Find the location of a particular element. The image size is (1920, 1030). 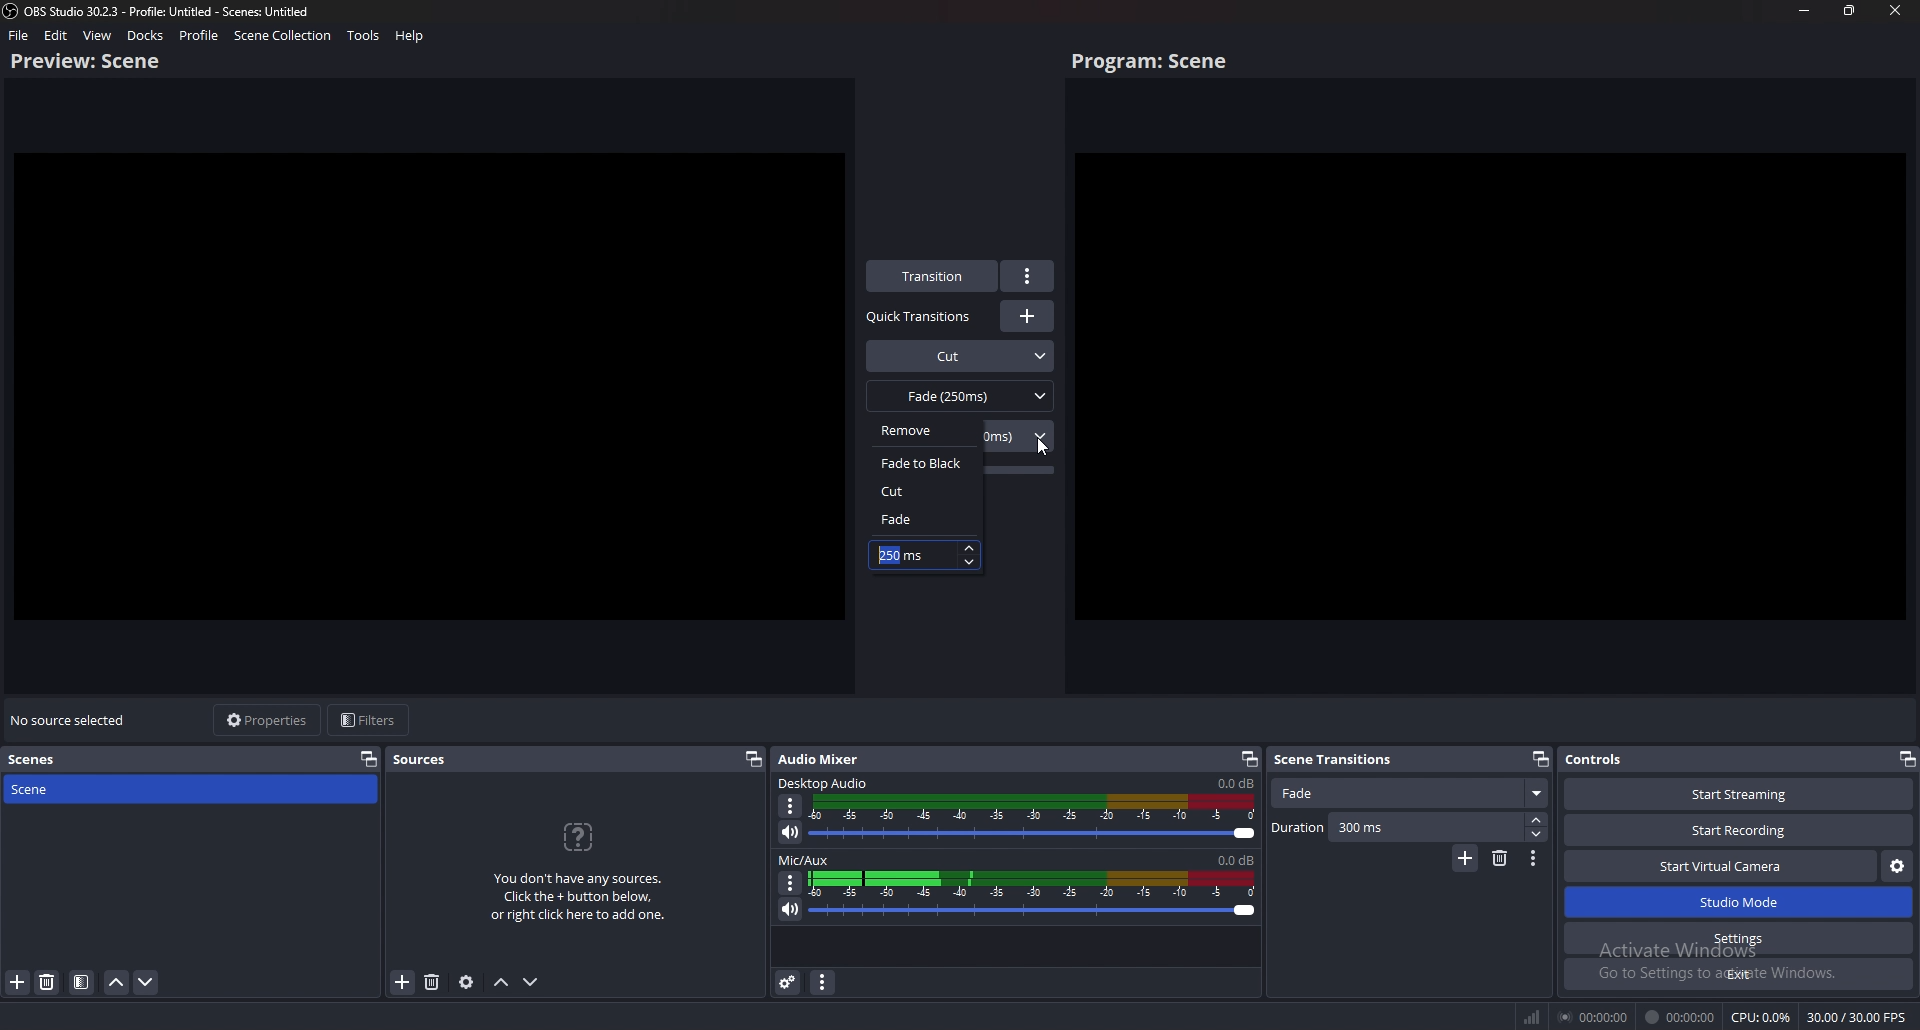

fade to black is located at coordinates (927, 463).